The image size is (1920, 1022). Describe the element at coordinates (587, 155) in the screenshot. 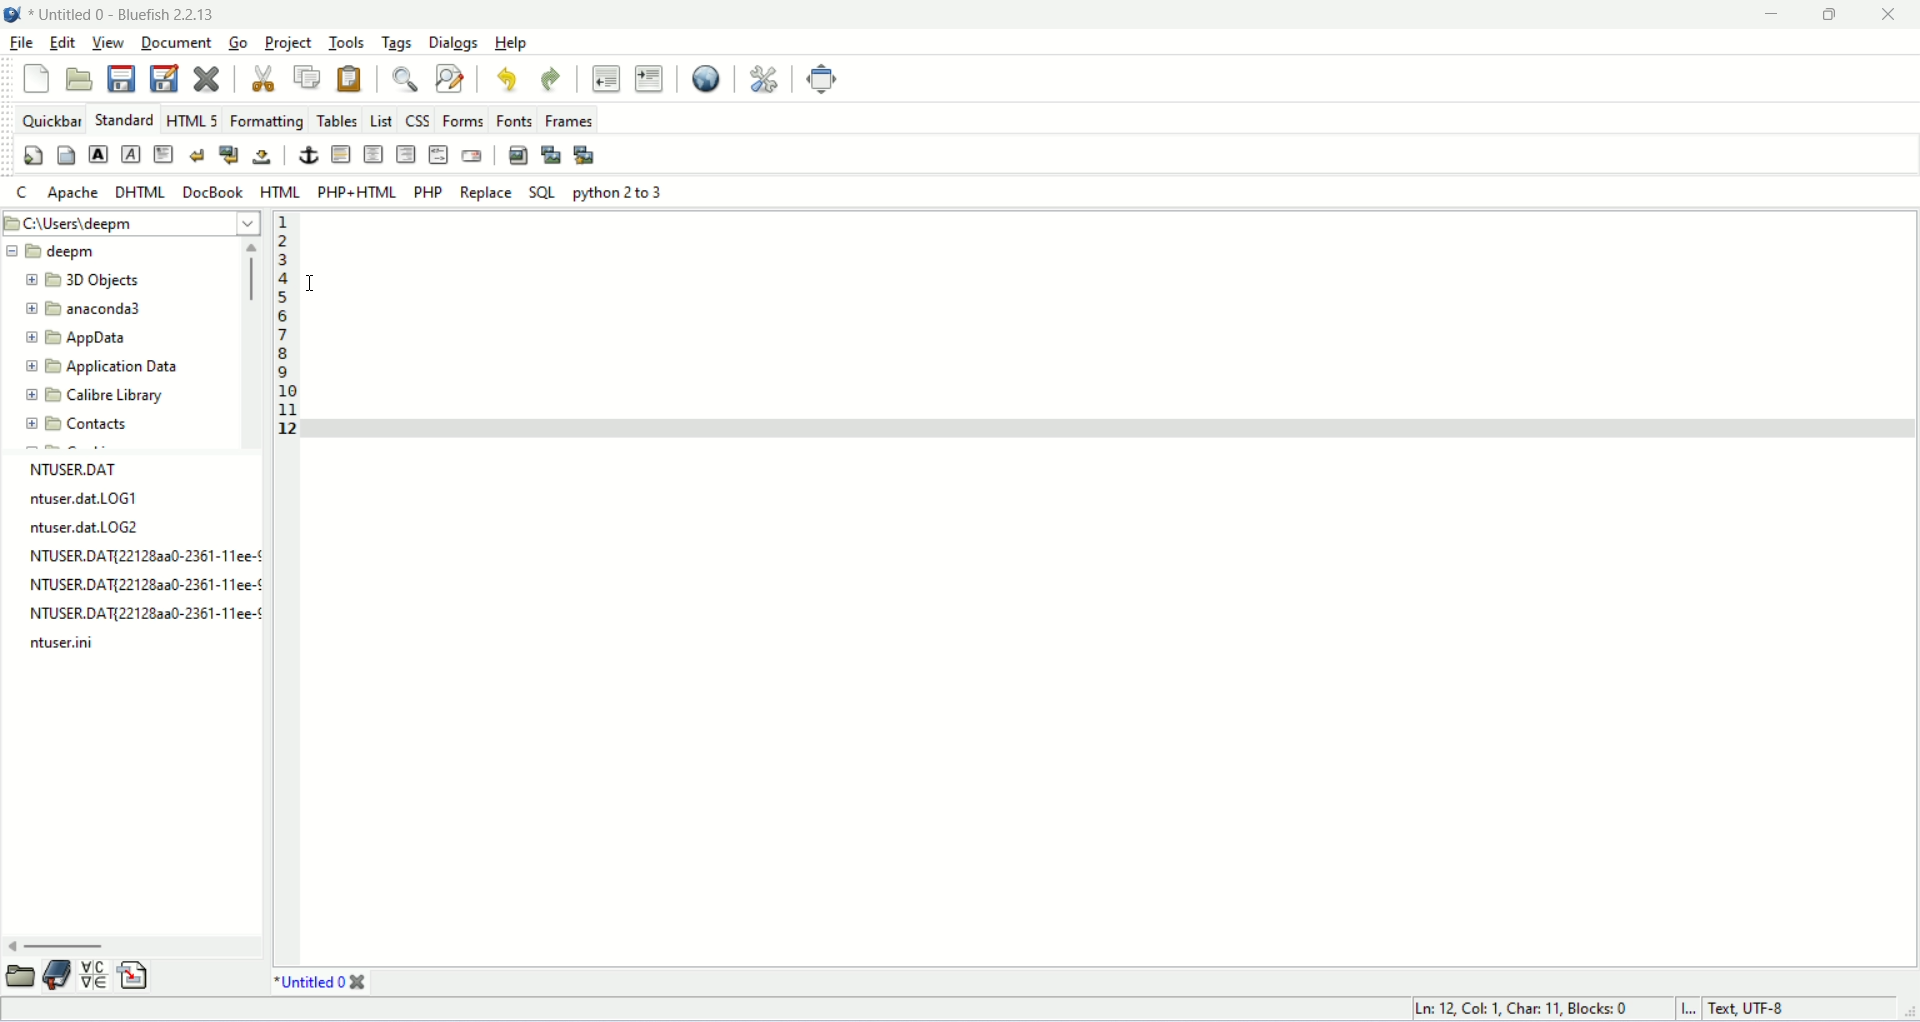

I see `multi thumbnail` at that location.